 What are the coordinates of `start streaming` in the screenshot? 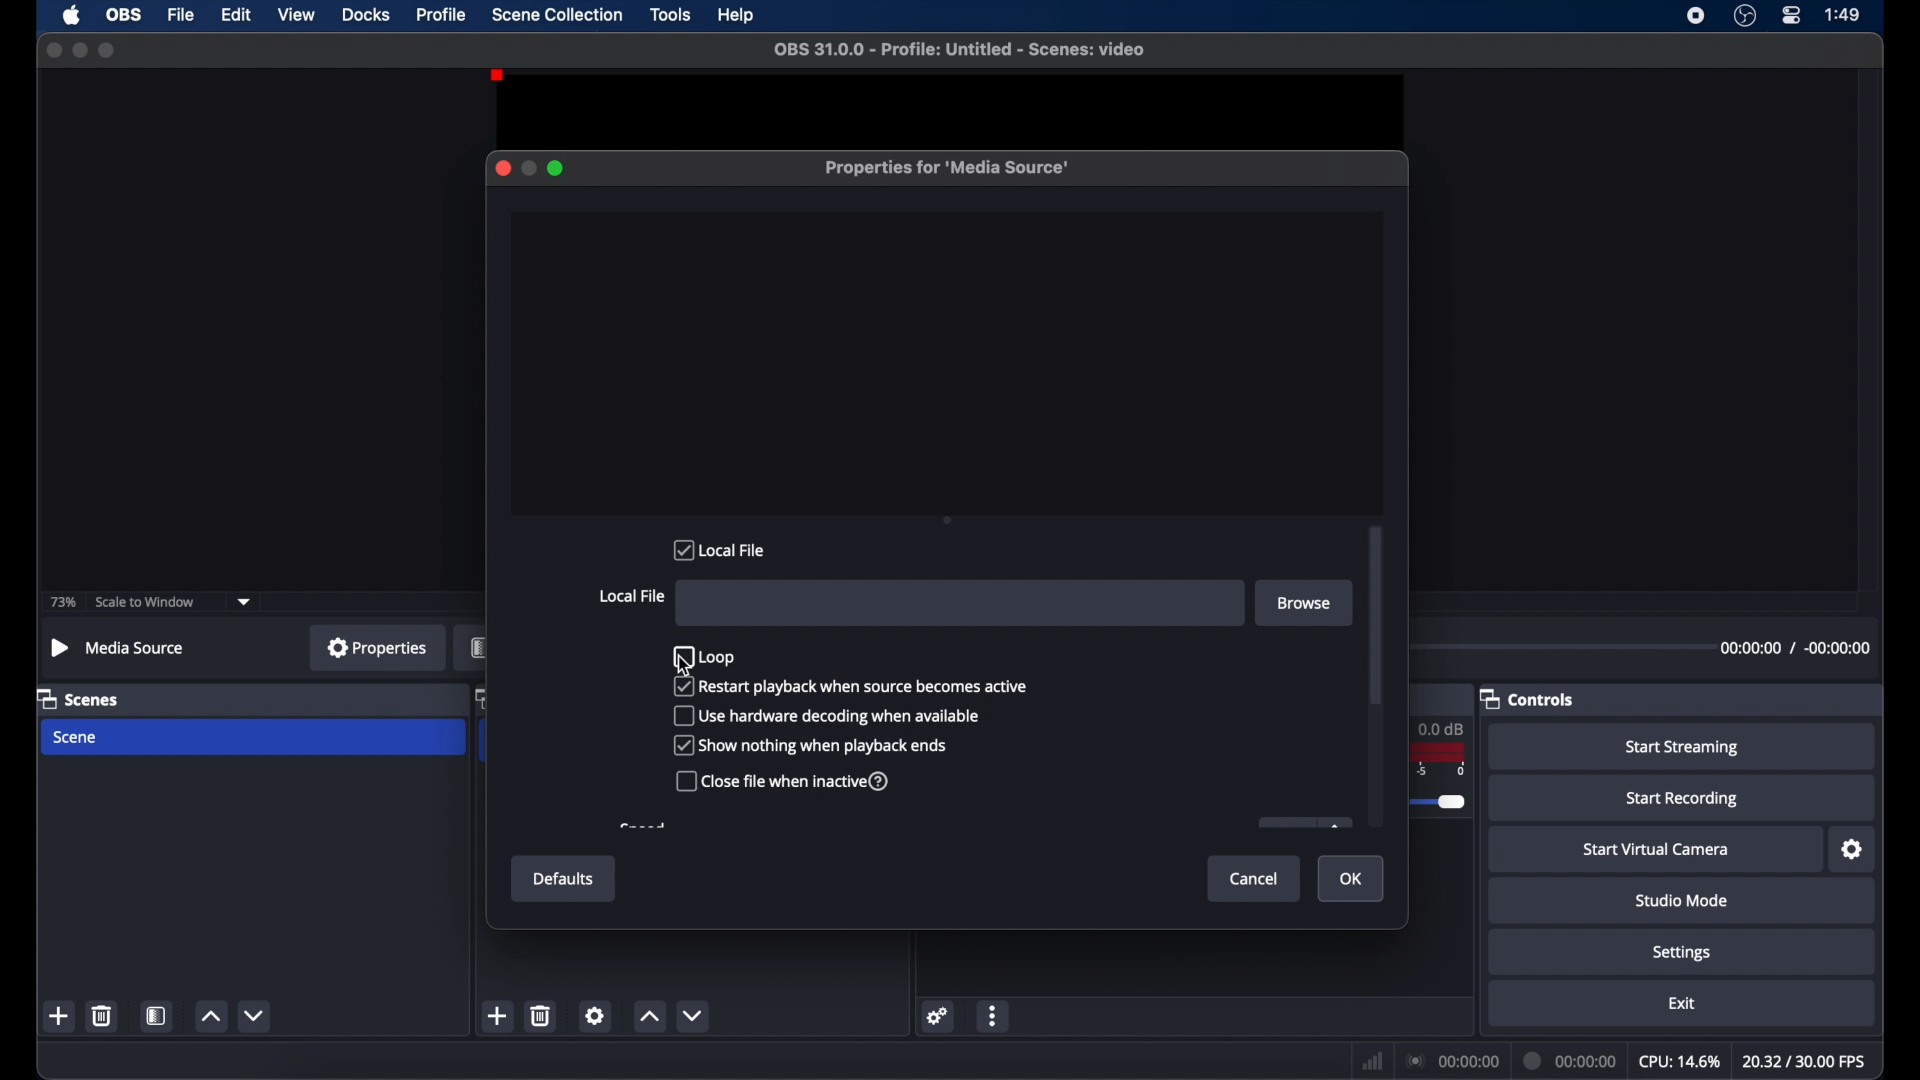 It's located at (1684, 748).